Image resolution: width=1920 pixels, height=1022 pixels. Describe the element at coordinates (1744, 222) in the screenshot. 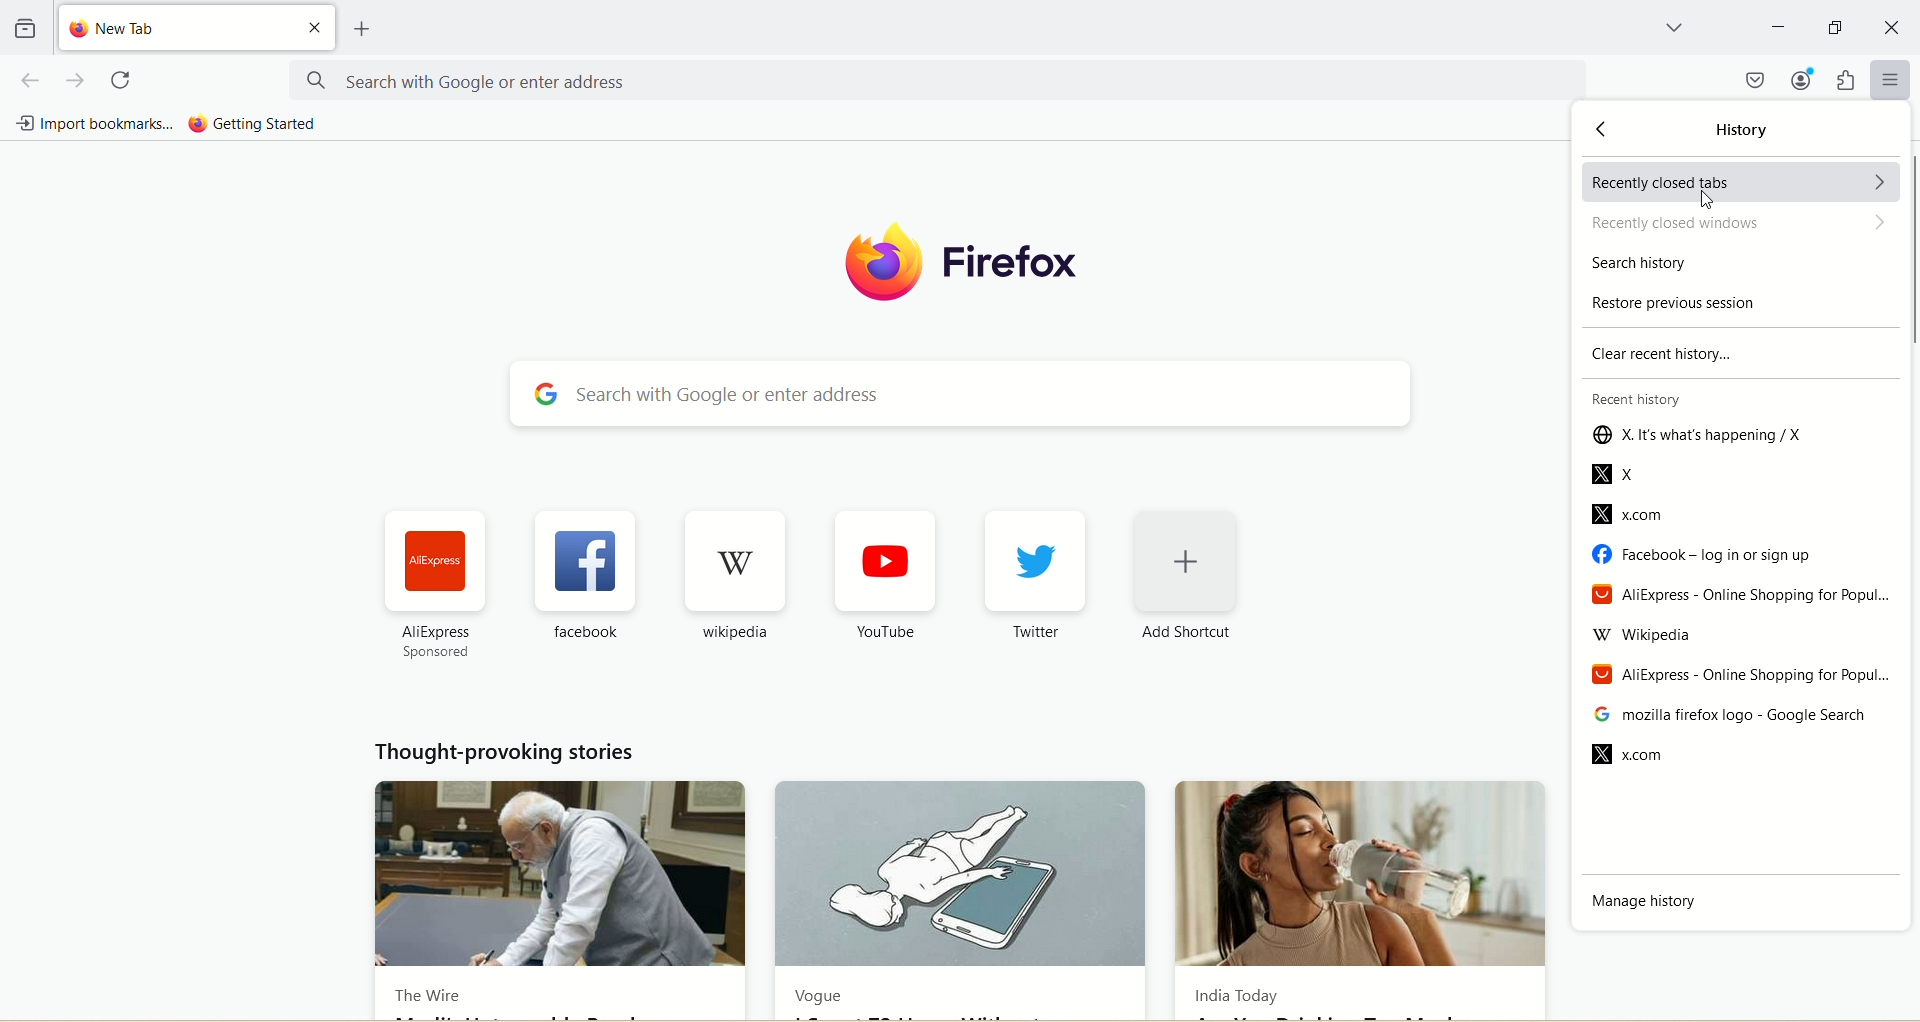

I see `recently closed windows` at that location.